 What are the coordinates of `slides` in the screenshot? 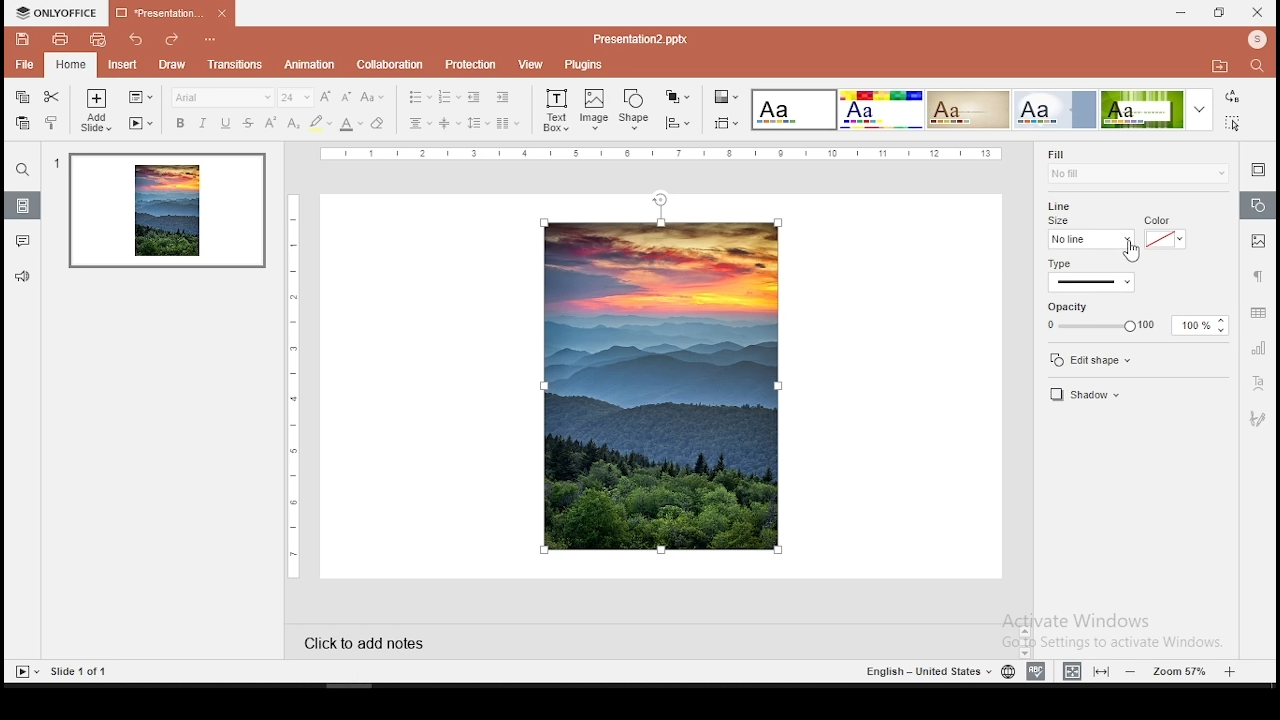 It's located at (23, 205).